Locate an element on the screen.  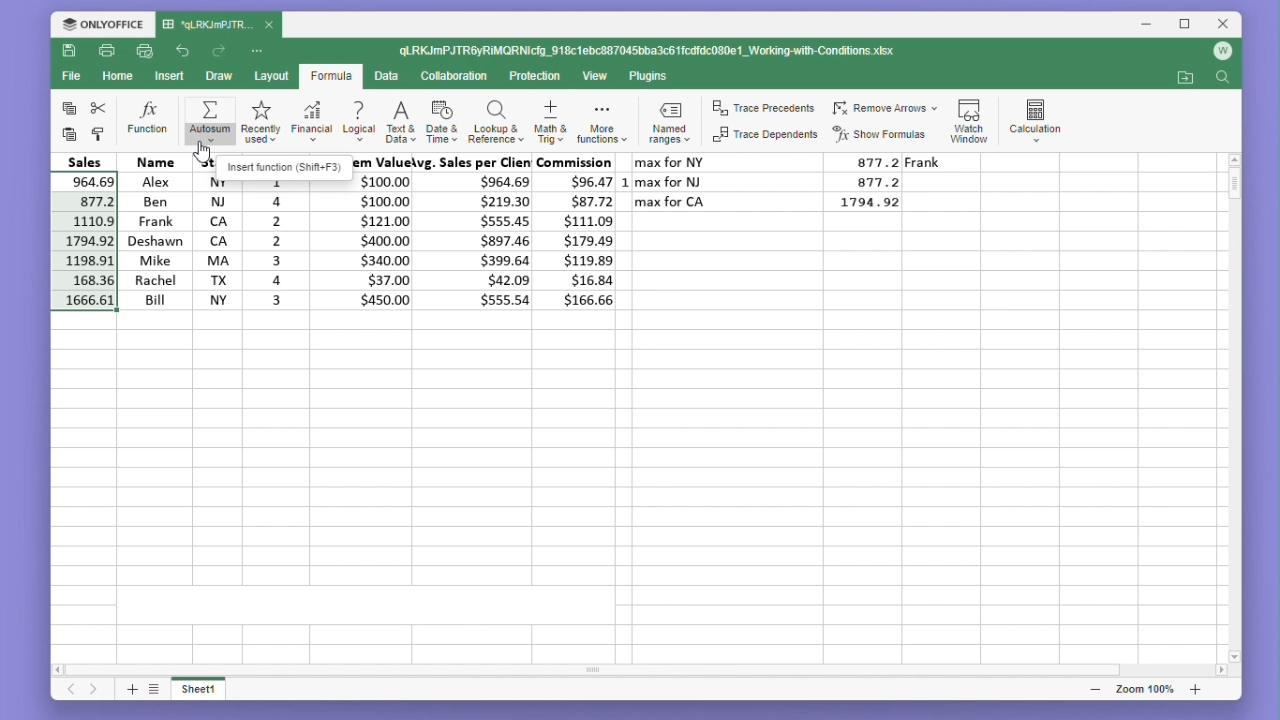
State is located at coordinates (211, 231).